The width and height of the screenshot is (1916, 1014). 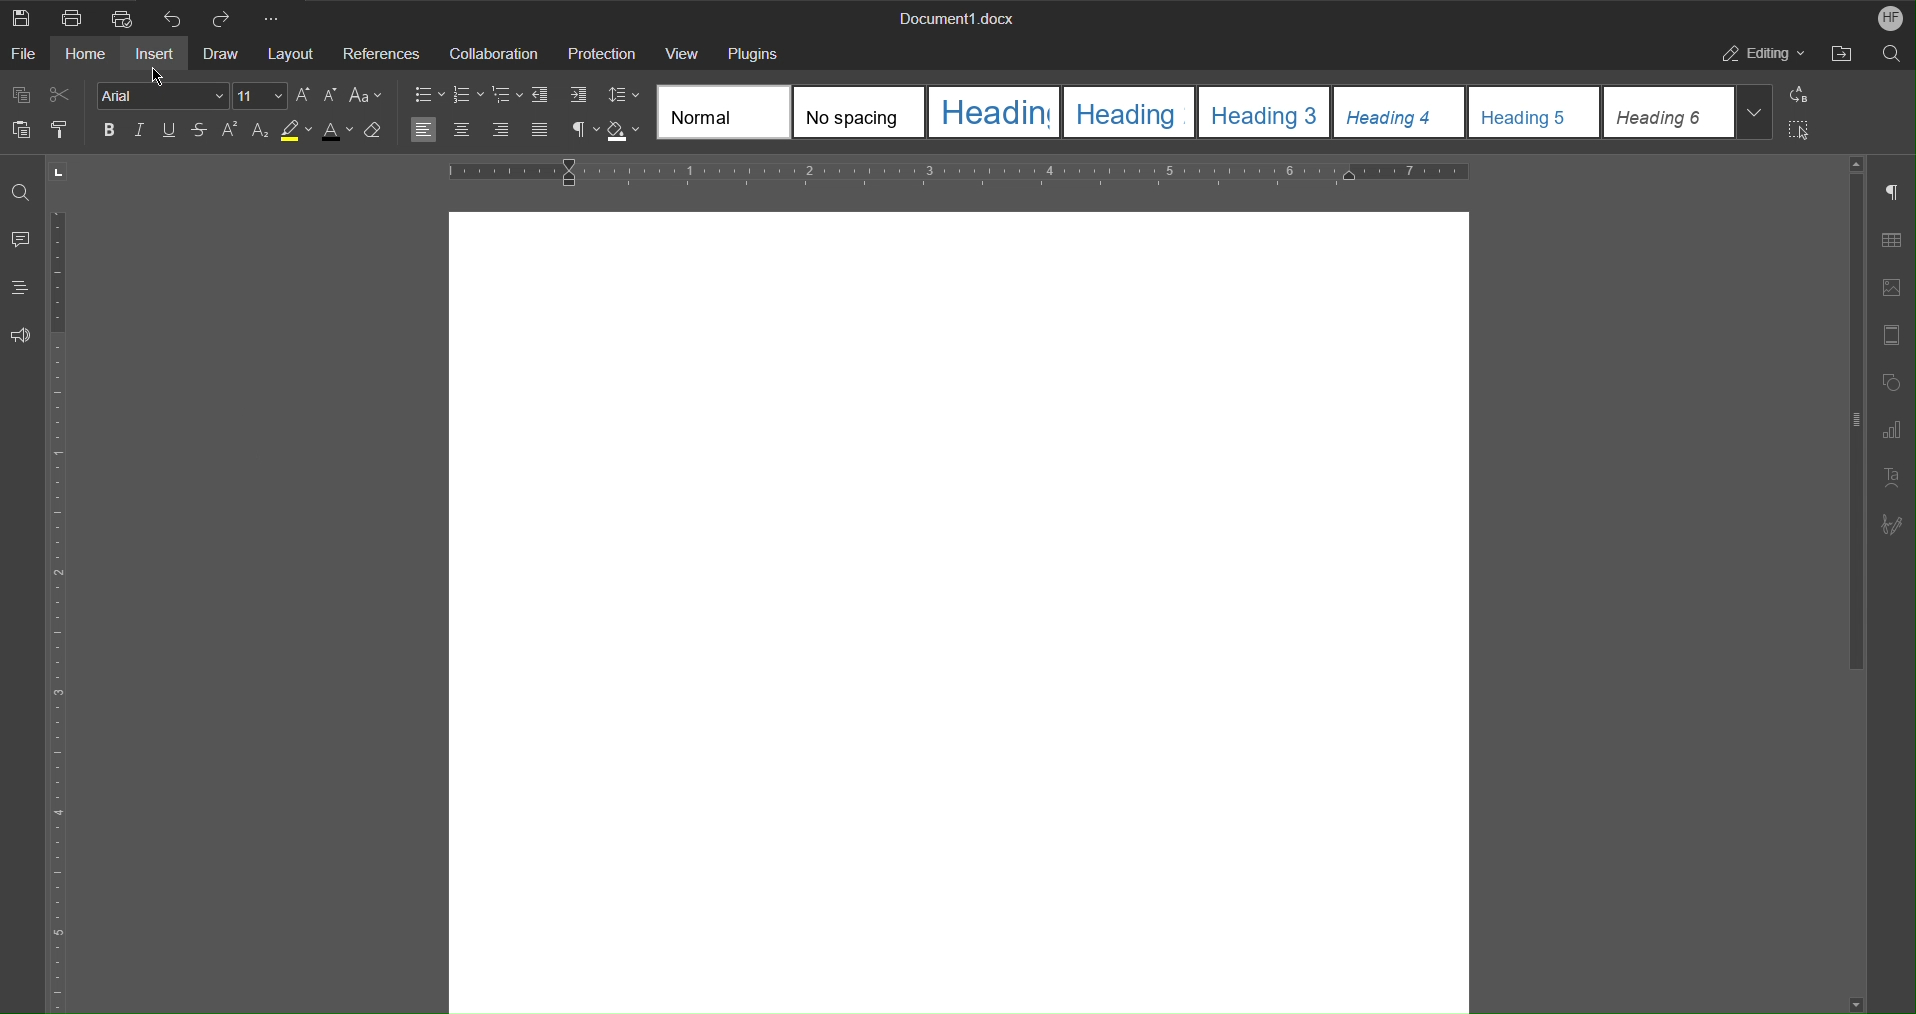 I want to click on Left Align, so click(x=424, y=129).